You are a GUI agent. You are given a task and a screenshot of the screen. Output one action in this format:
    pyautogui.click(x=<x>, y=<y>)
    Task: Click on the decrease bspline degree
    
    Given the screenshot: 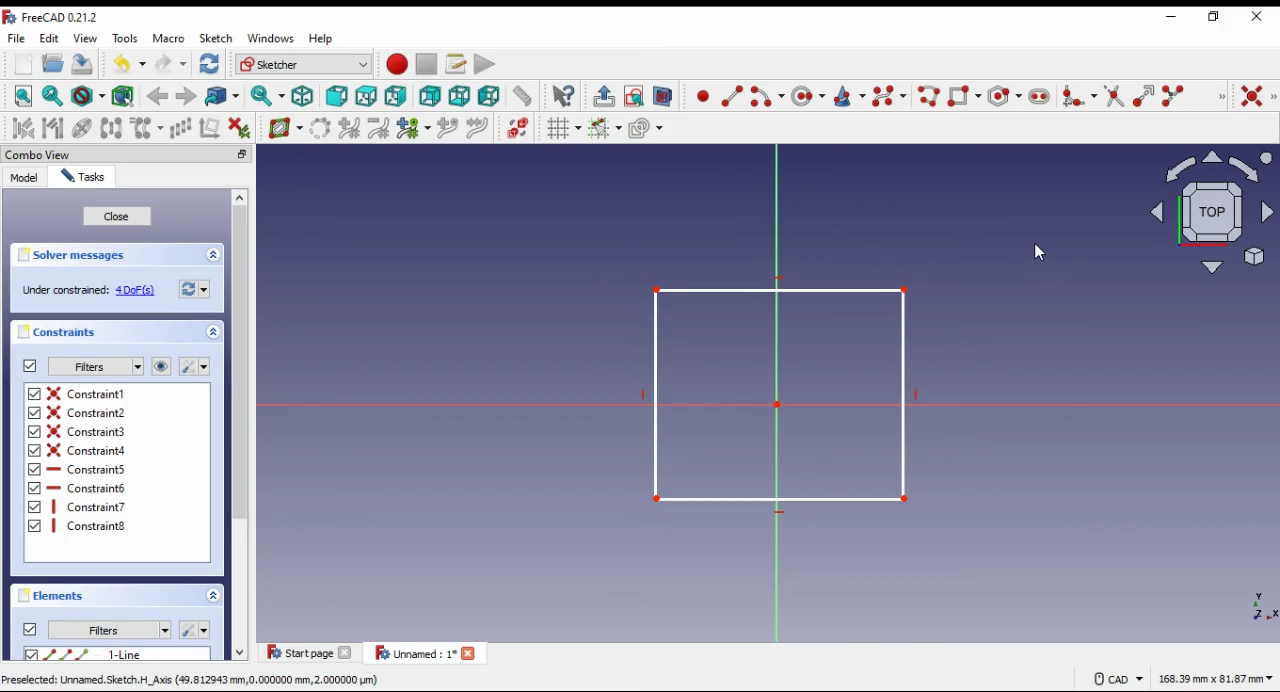 What is the action you would take?
    pyautogui.click(x=379, y=128)
    